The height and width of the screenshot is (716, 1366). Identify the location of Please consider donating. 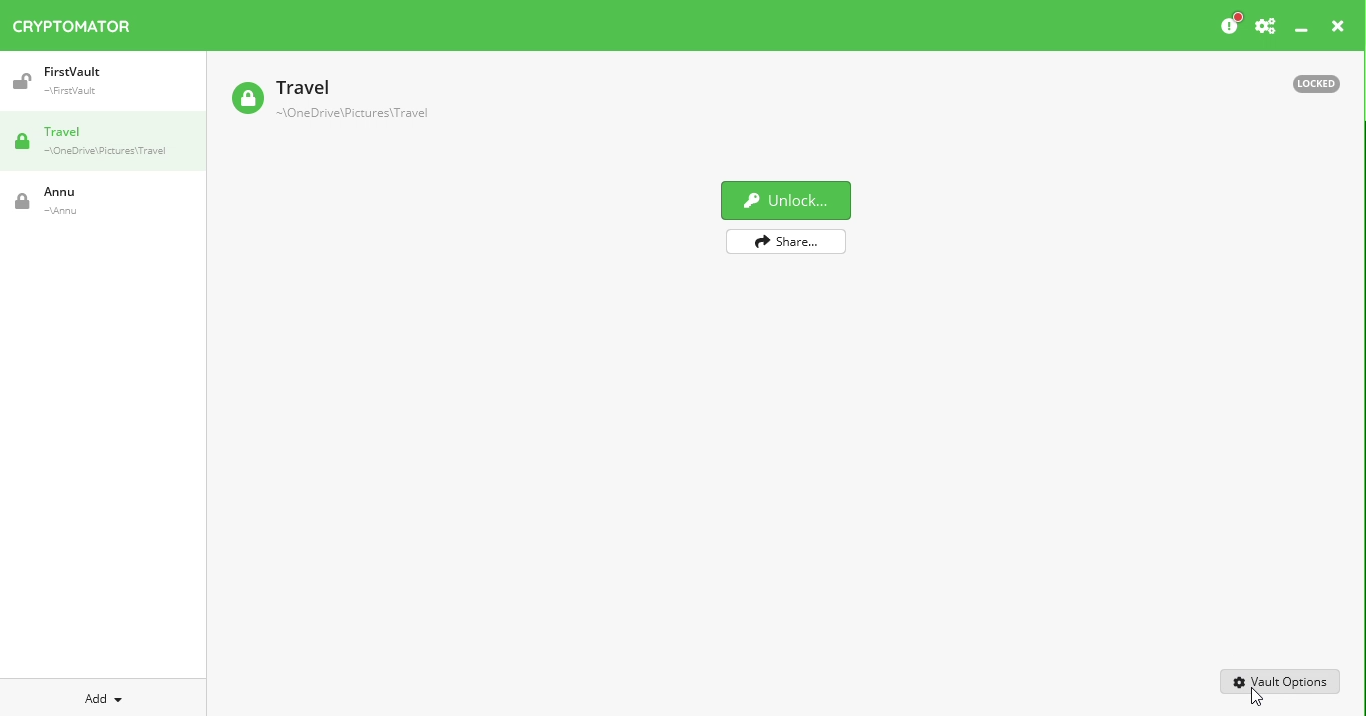
(1229, 25).